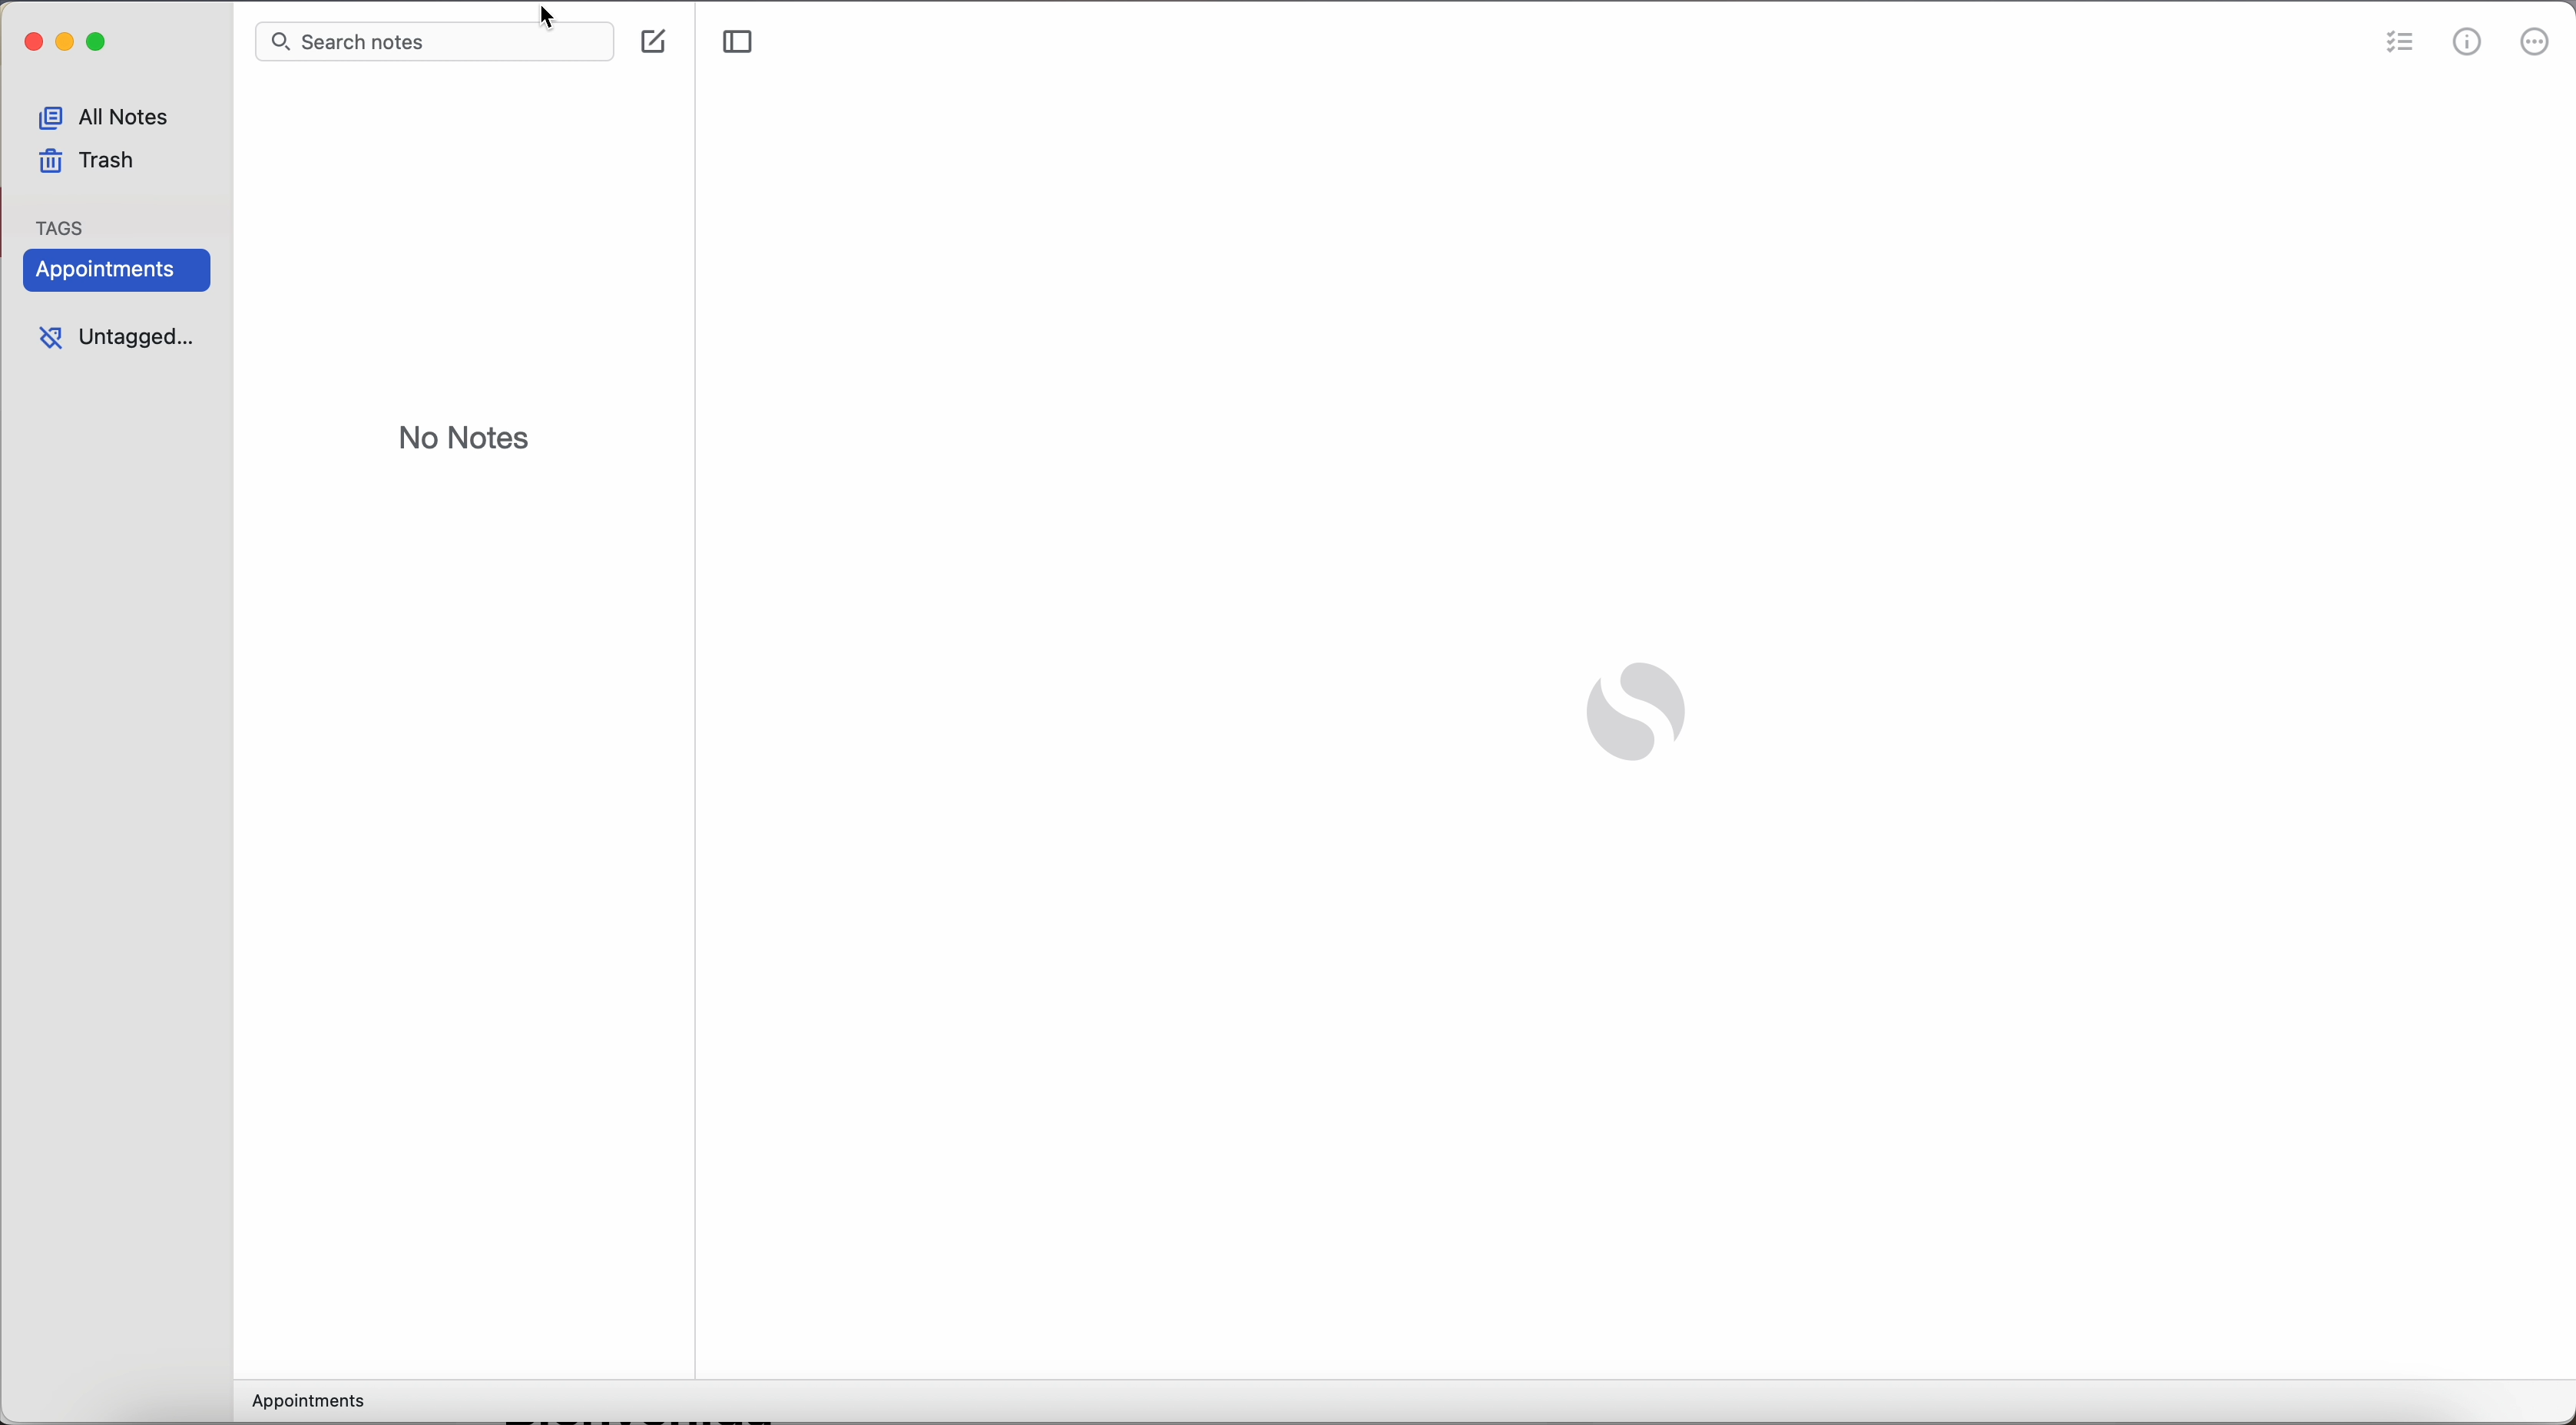 The width and height of the screenshot is (2576, 1425). What do you see at coordinates (657, 42) in the screenshot?
I see `create note` at bounding box center [657, 42].